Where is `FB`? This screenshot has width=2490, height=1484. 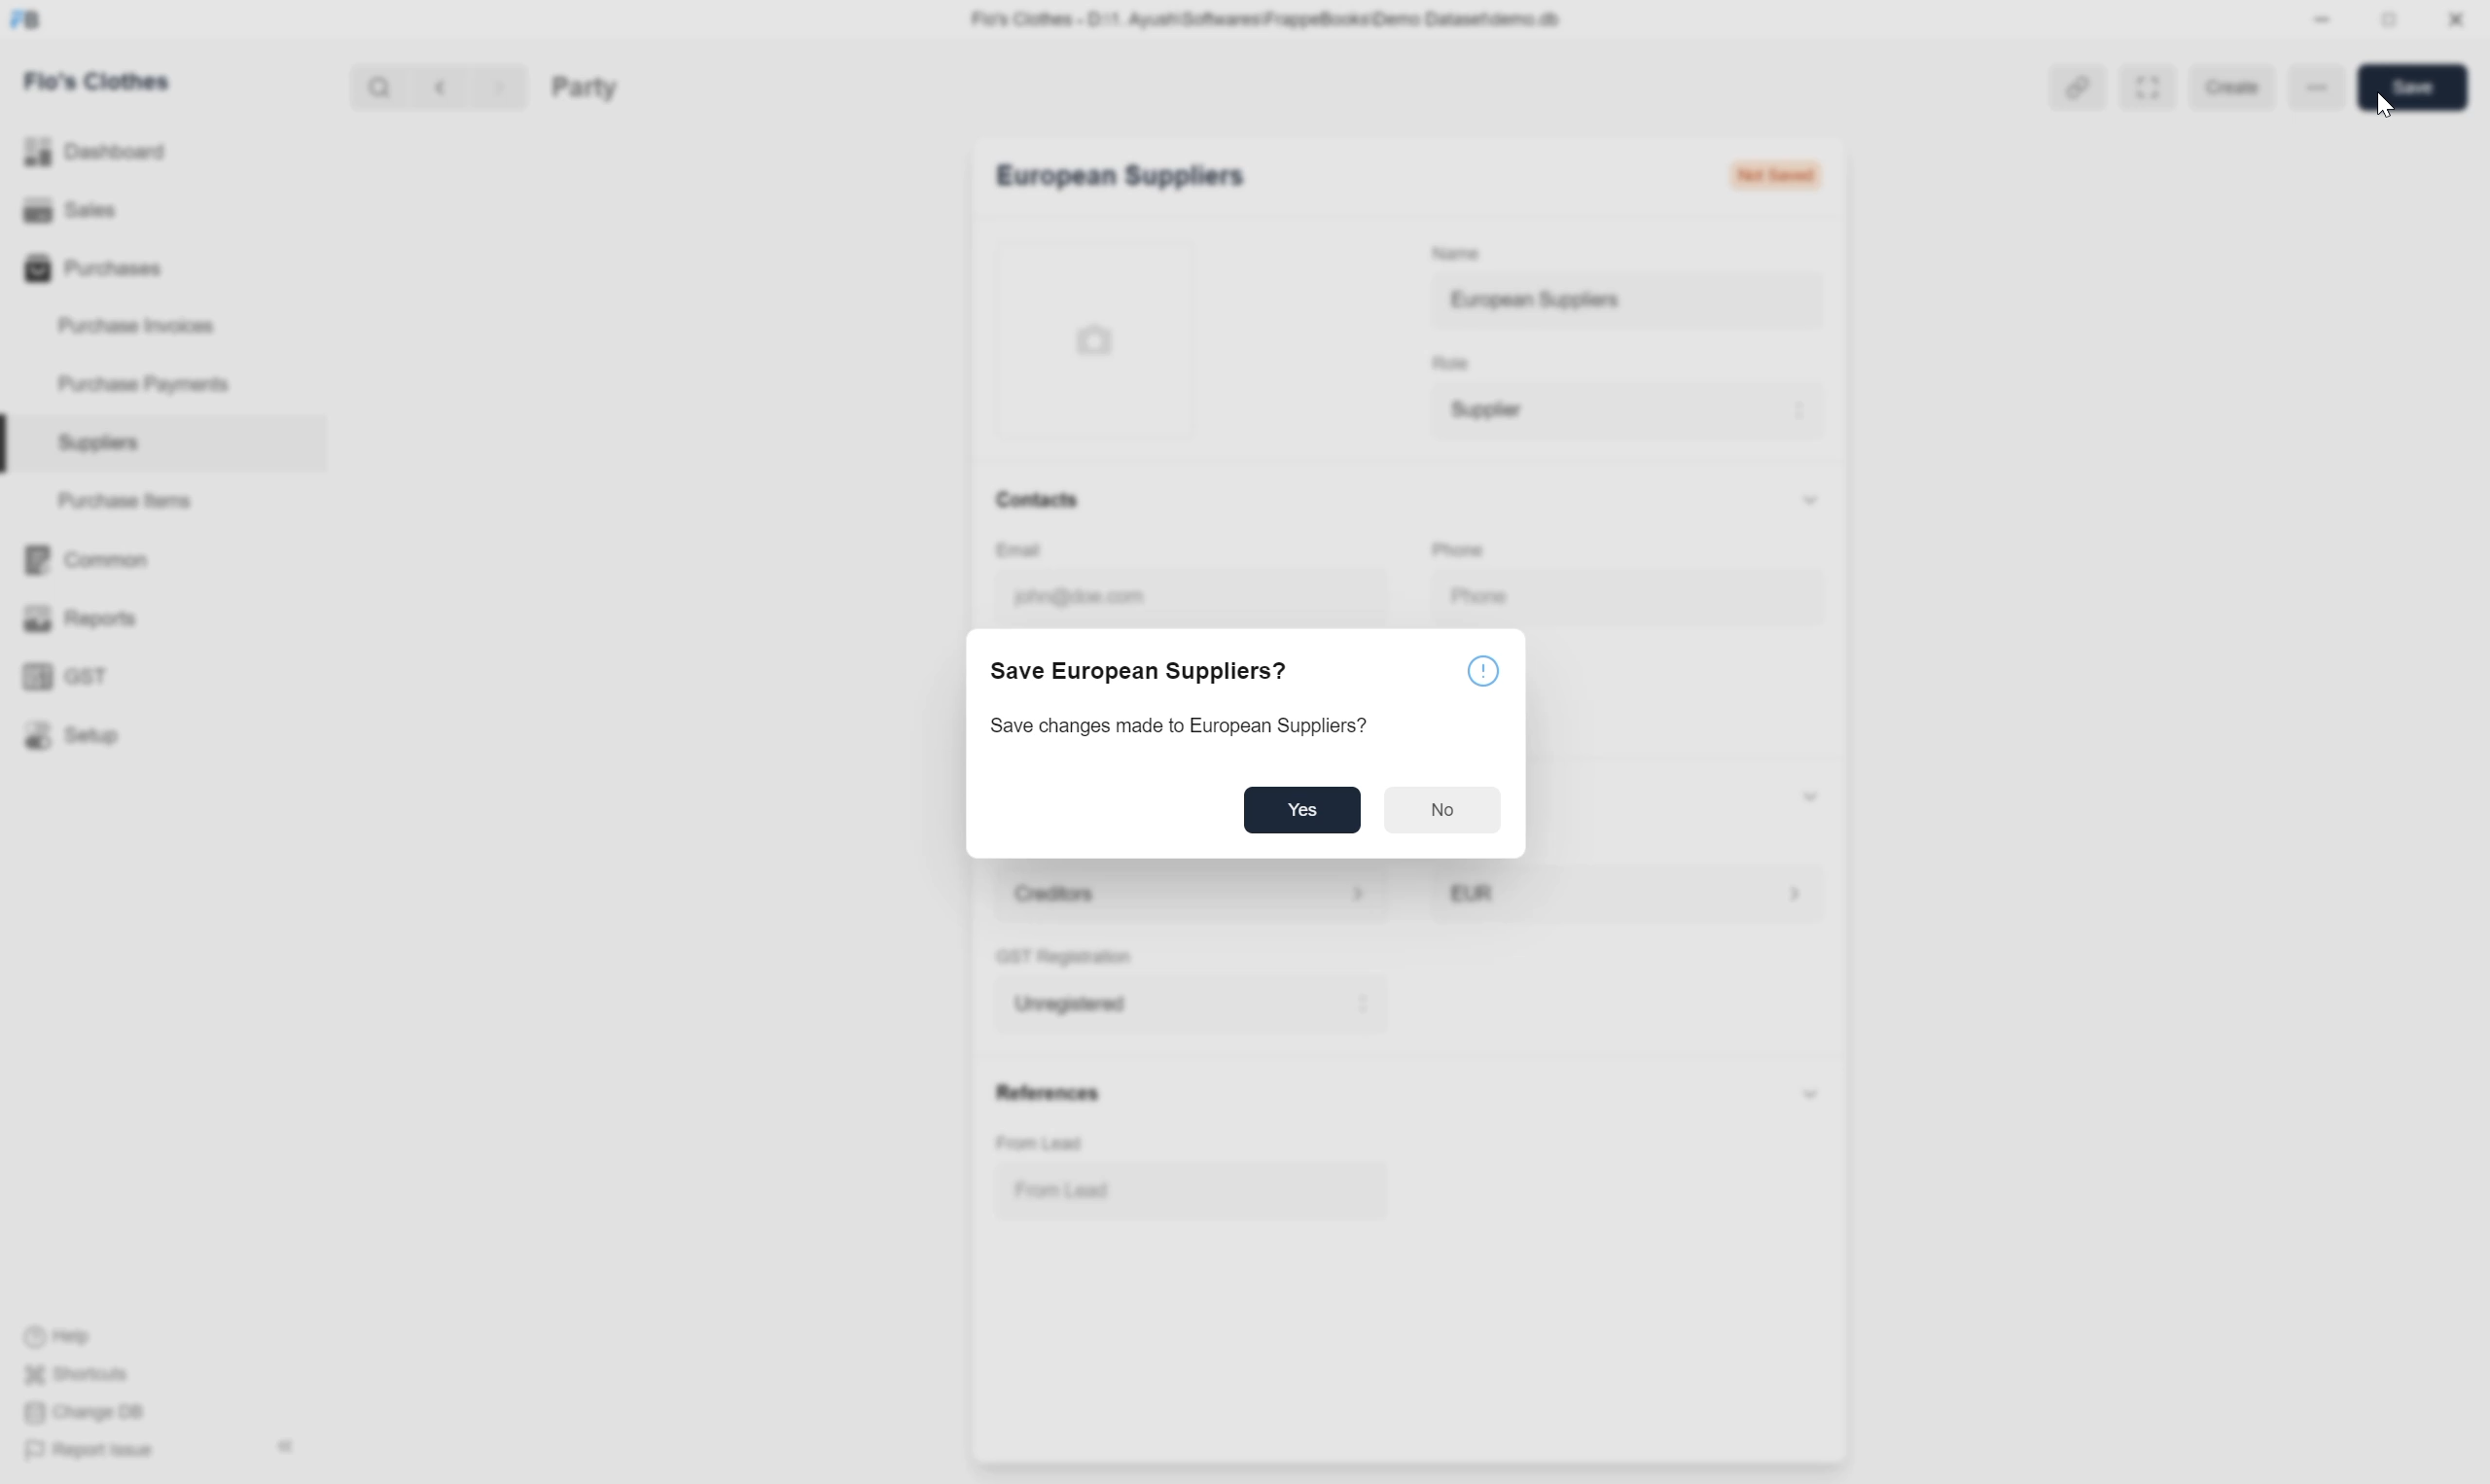
FB is located at coordinates (26, 19).